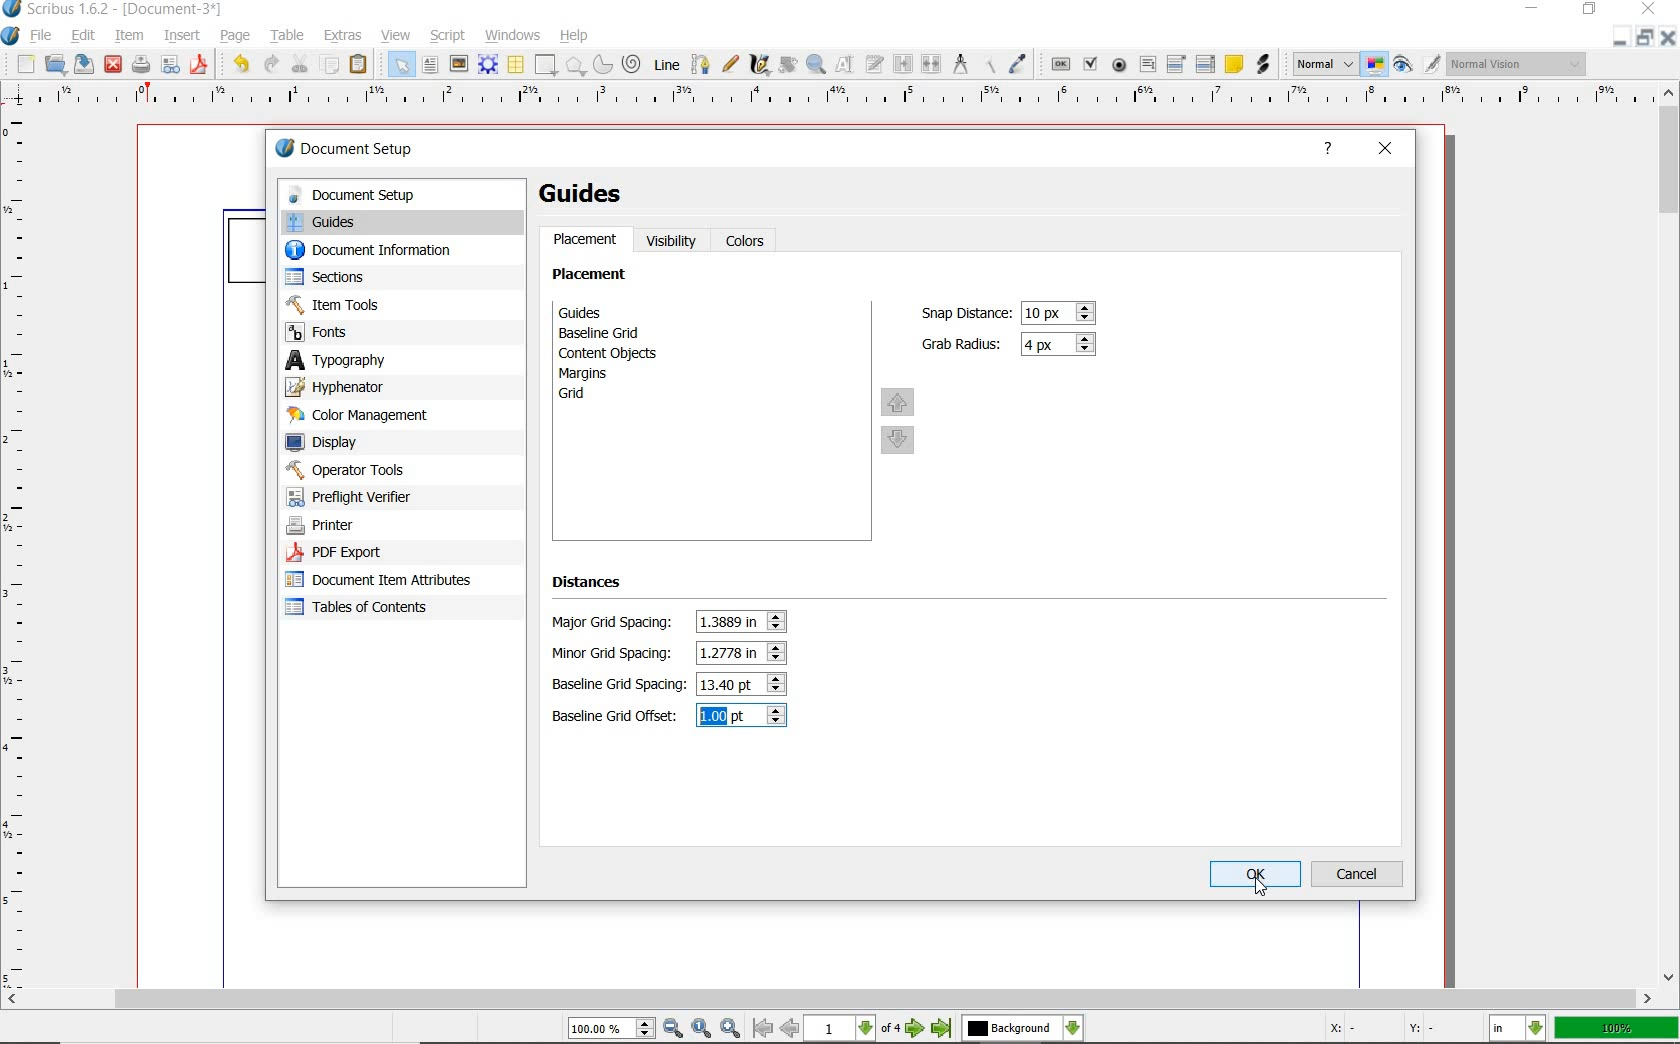 The width and height of the screenshot is (1680, 1044). Describe the element at coordinates (1618, 1028) in the screenshot. I see `100%` at that location.